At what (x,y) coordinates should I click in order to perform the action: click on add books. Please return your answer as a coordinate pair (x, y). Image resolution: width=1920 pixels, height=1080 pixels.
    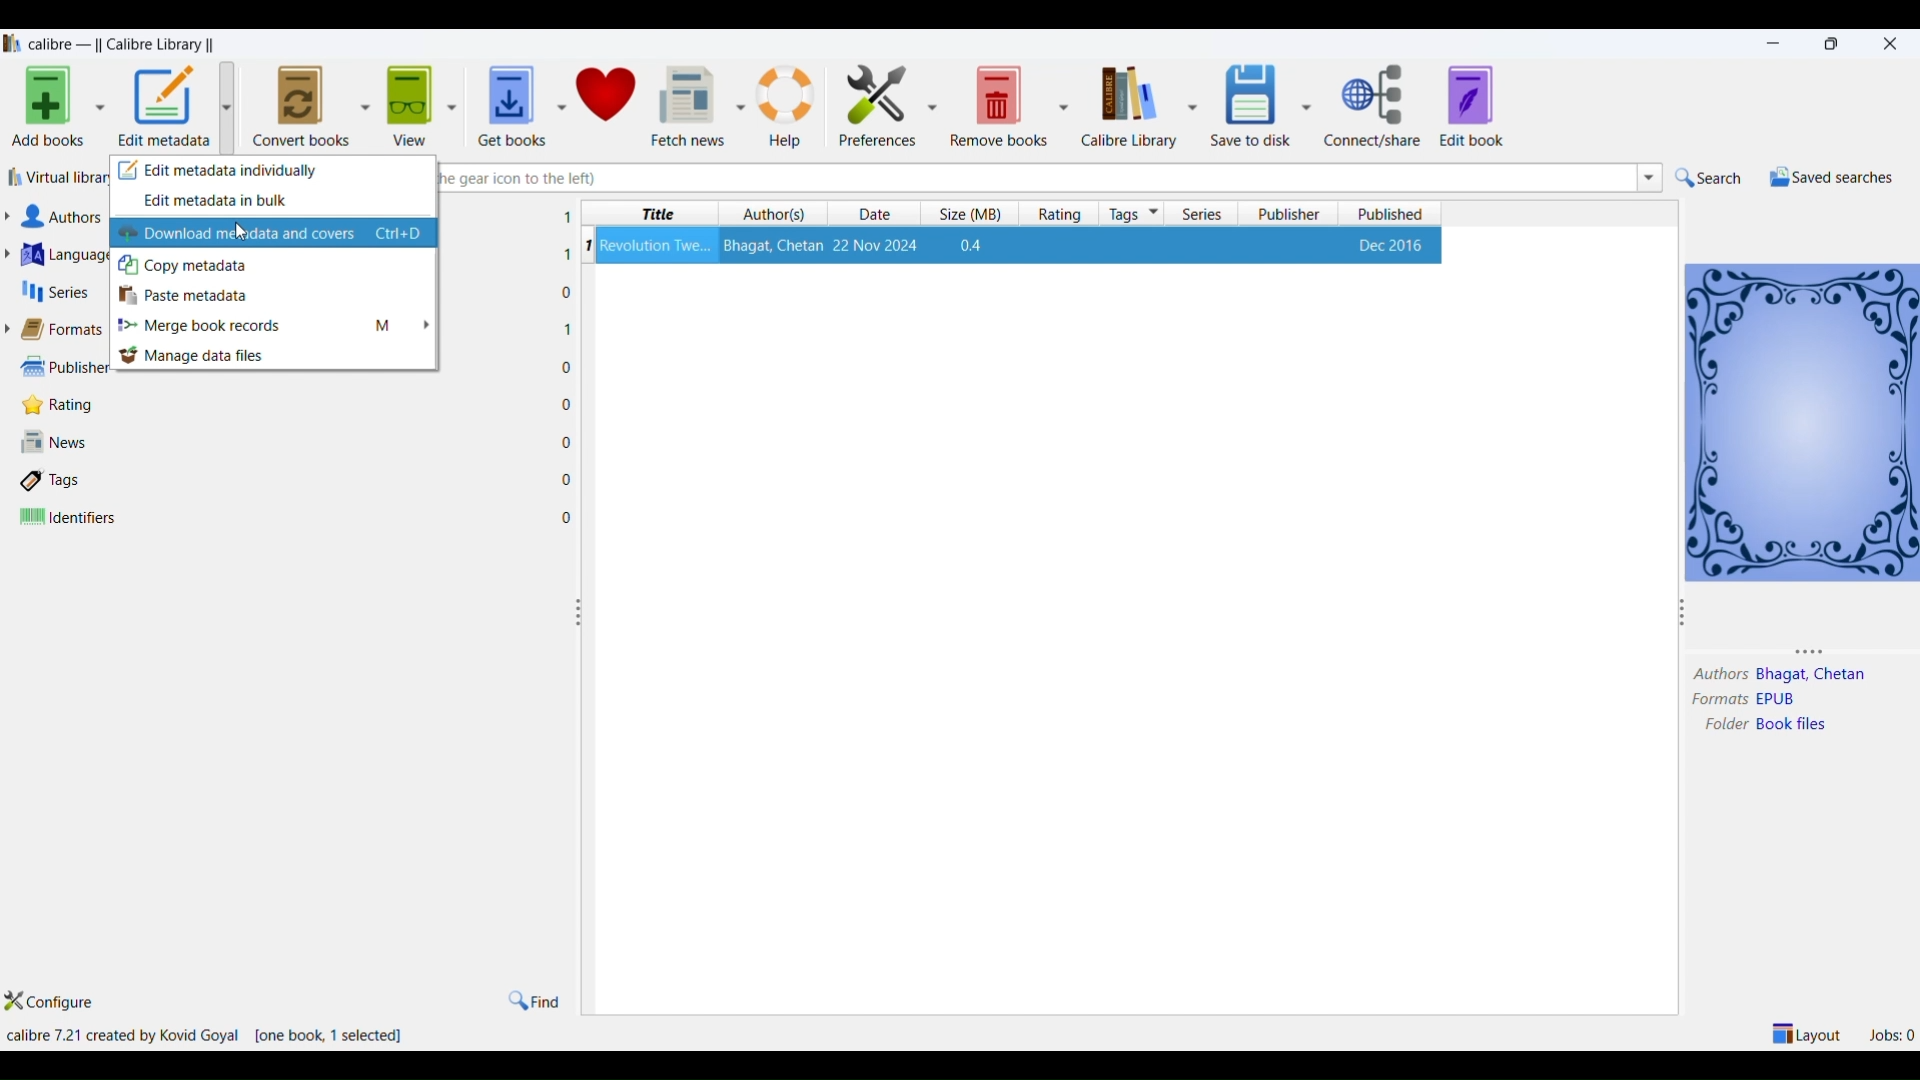
    Looking at the image, I should click on (44, 110).